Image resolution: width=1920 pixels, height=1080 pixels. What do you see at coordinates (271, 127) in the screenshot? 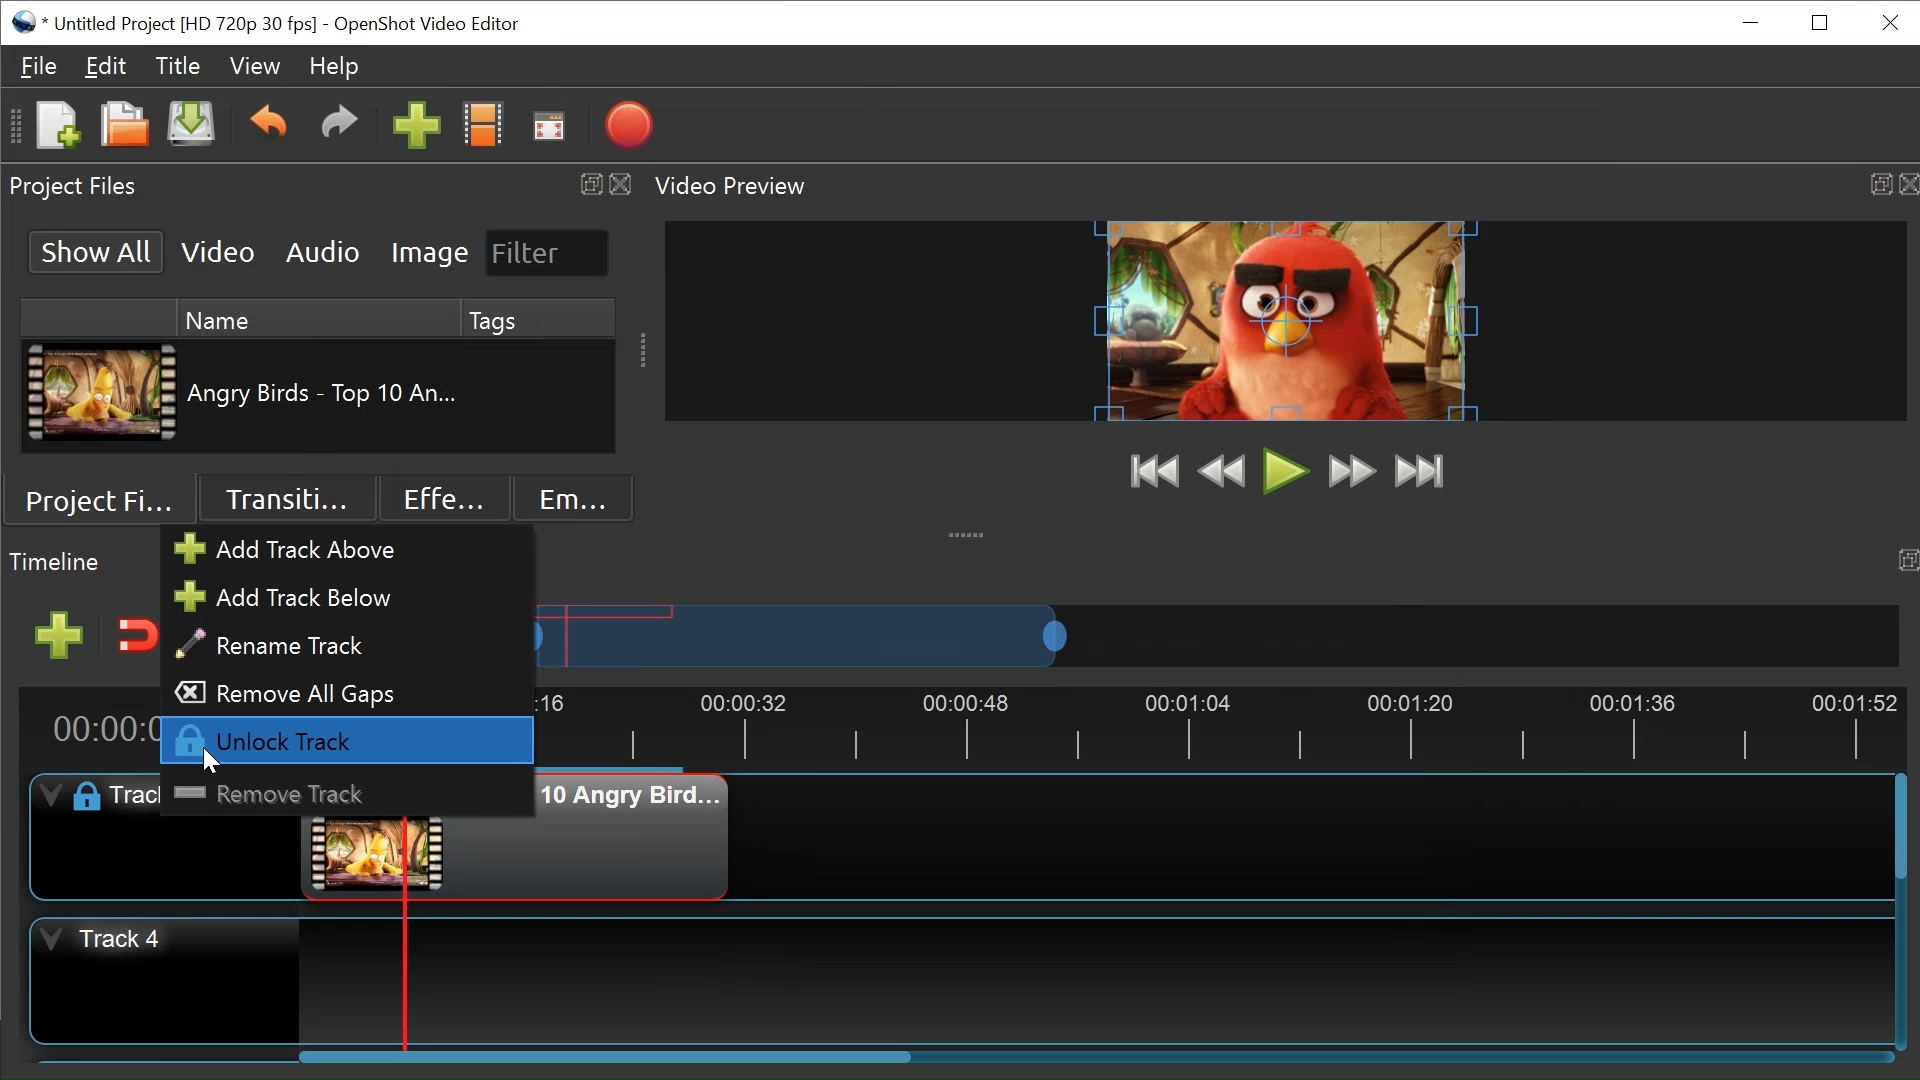
I see `Undo` at bounding box center [271, 127].